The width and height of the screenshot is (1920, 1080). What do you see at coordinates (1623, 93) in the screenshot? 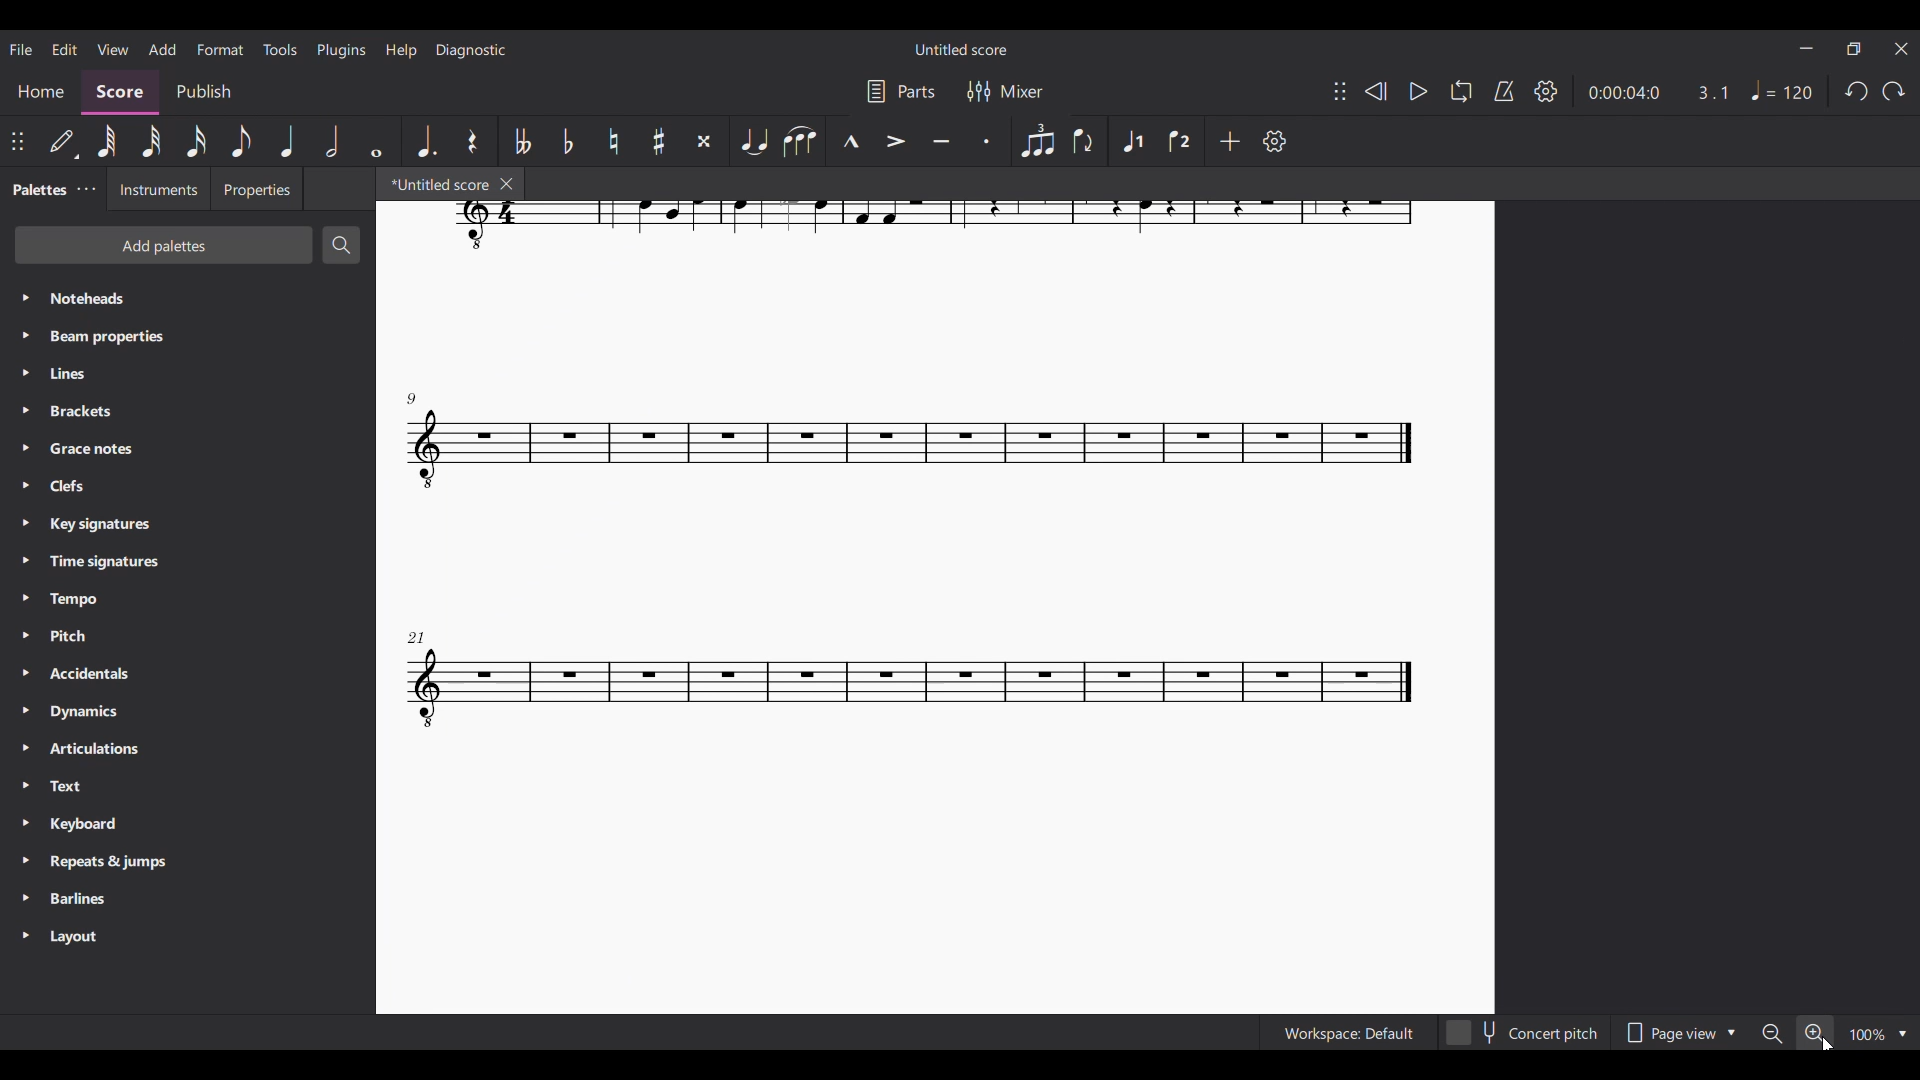
I see `Current duration` at bounding box center [1623, 93].